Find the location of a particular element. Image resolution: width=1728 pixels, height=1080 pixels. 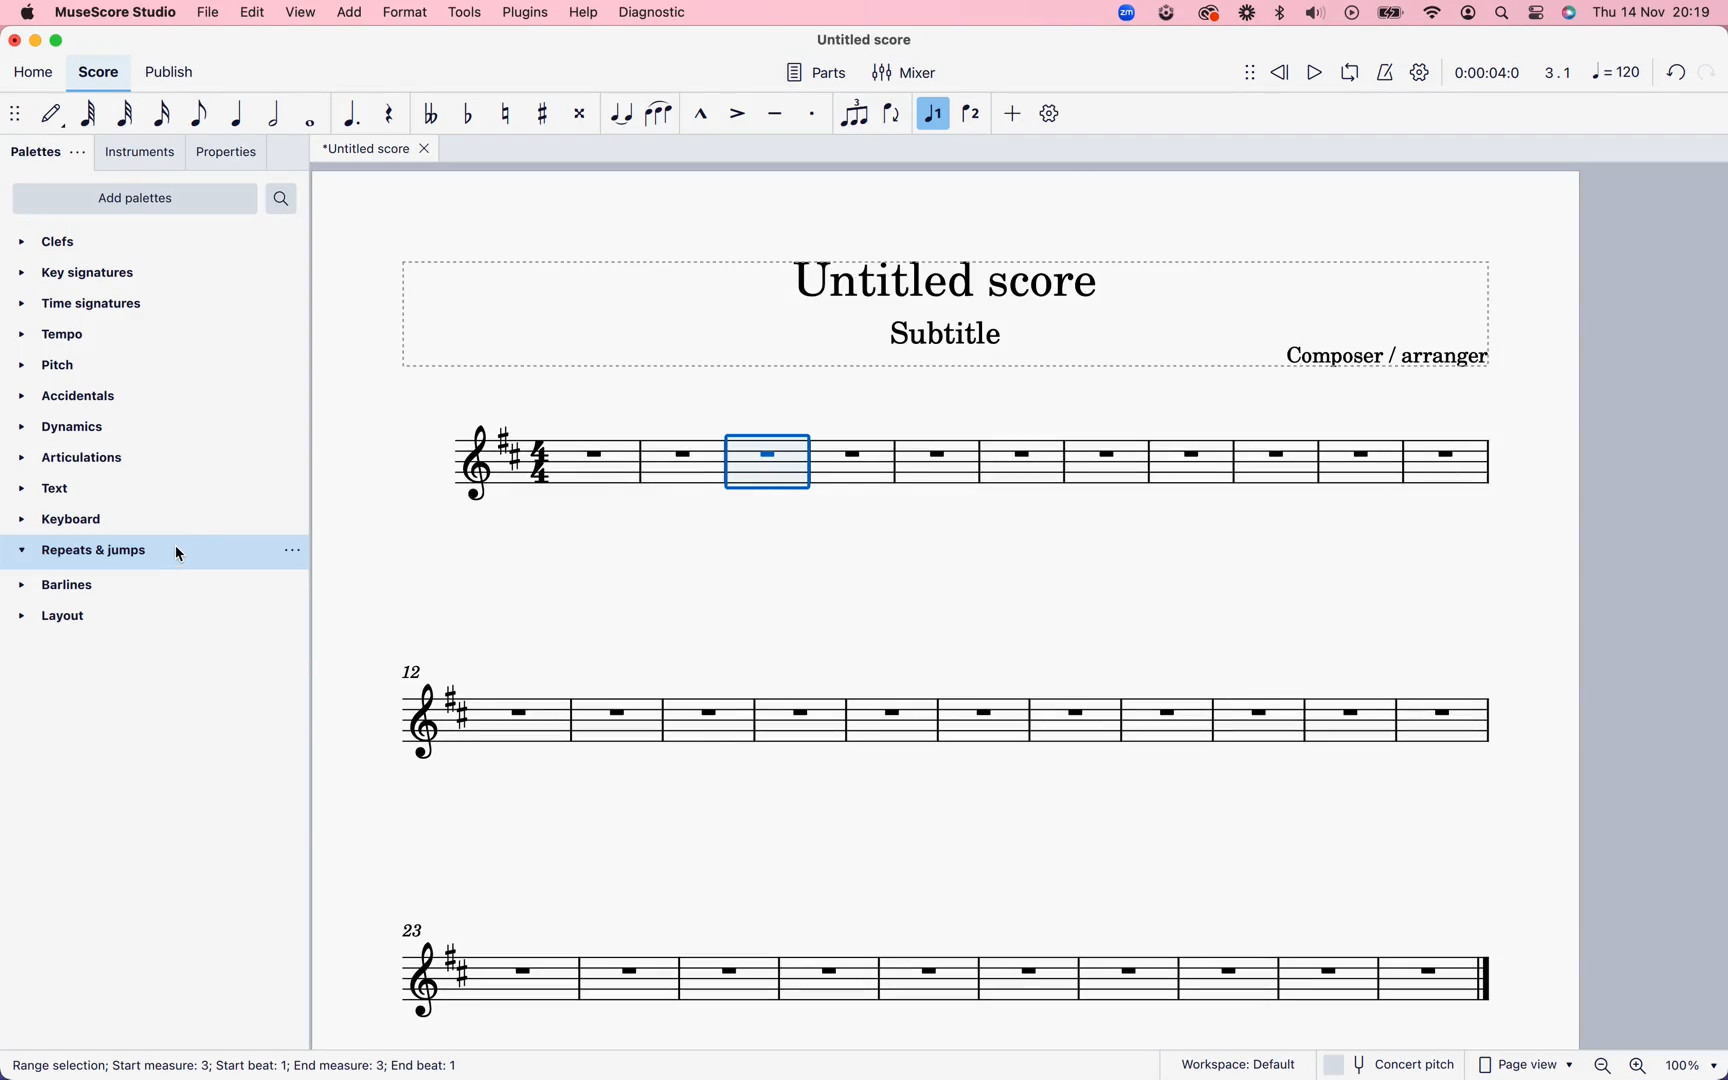

number is located at coordinates (1614, 74).